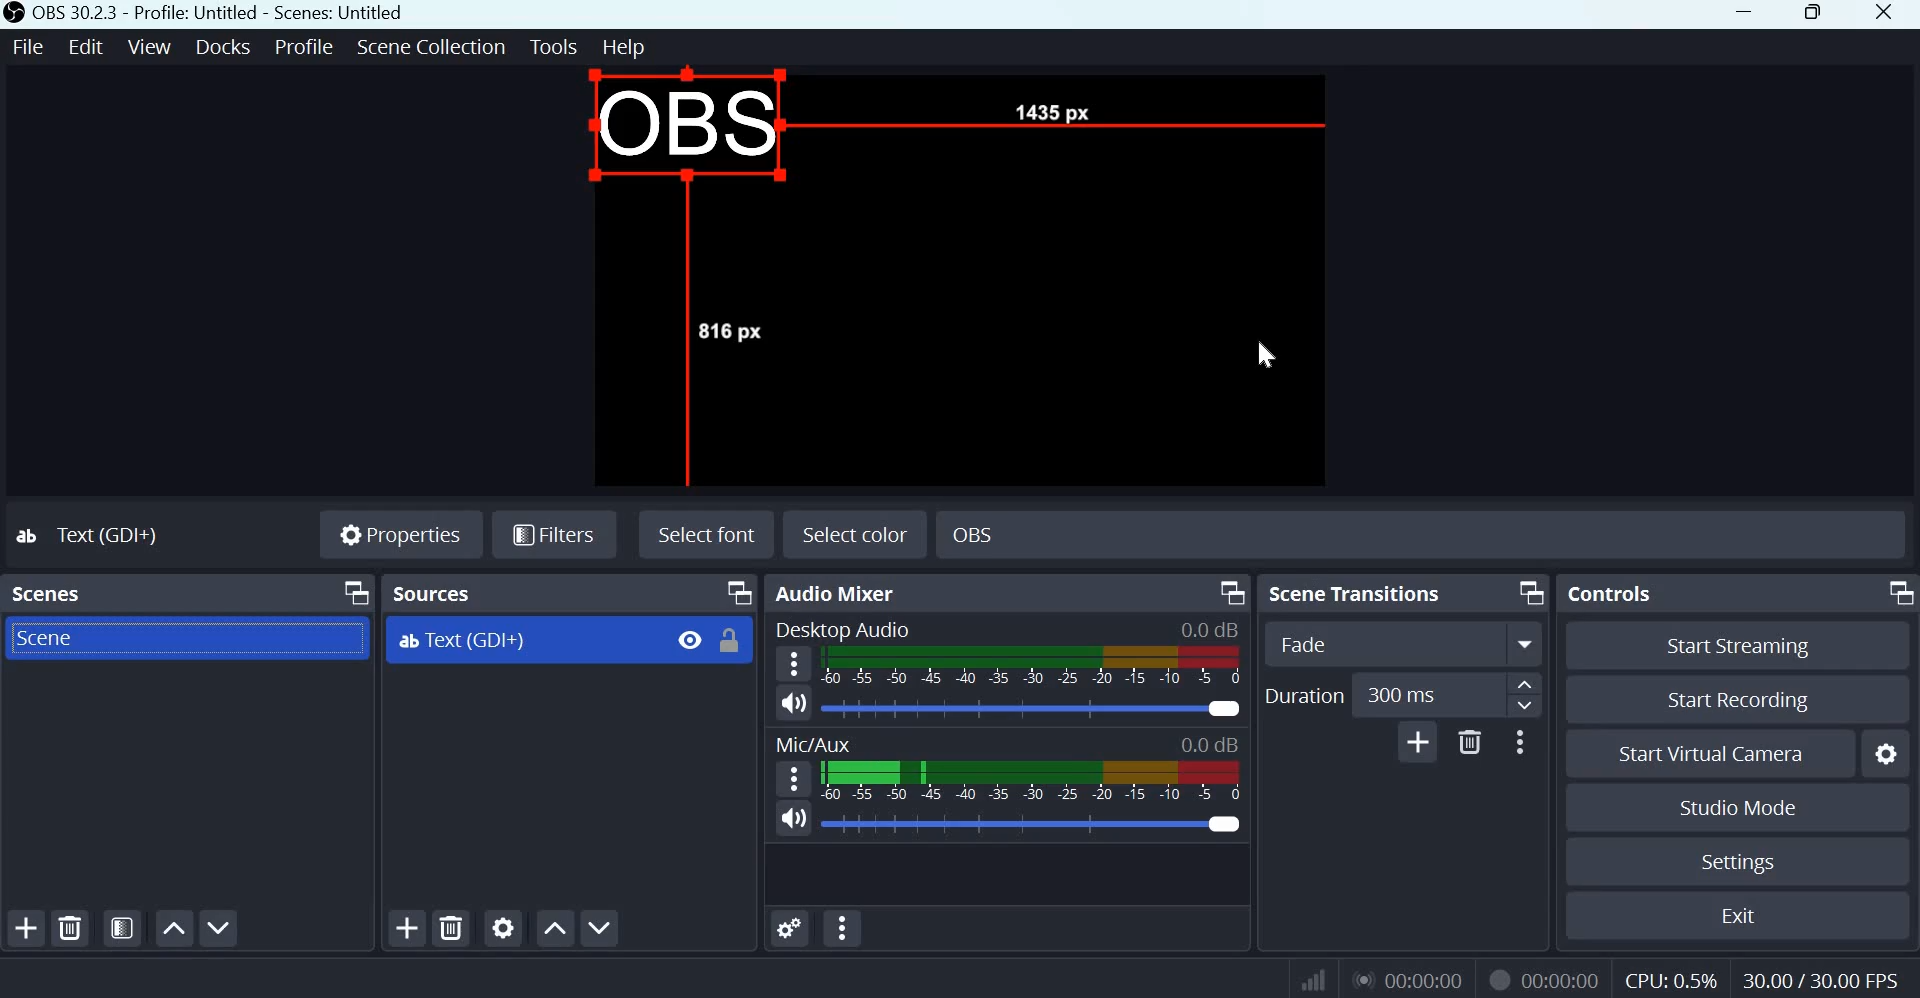 This screenshot has width=1920, height=998. What do you see at coordinates (793, 664) in the screenshot?
I see `hamburger menu` at bounding box center [793, 664].